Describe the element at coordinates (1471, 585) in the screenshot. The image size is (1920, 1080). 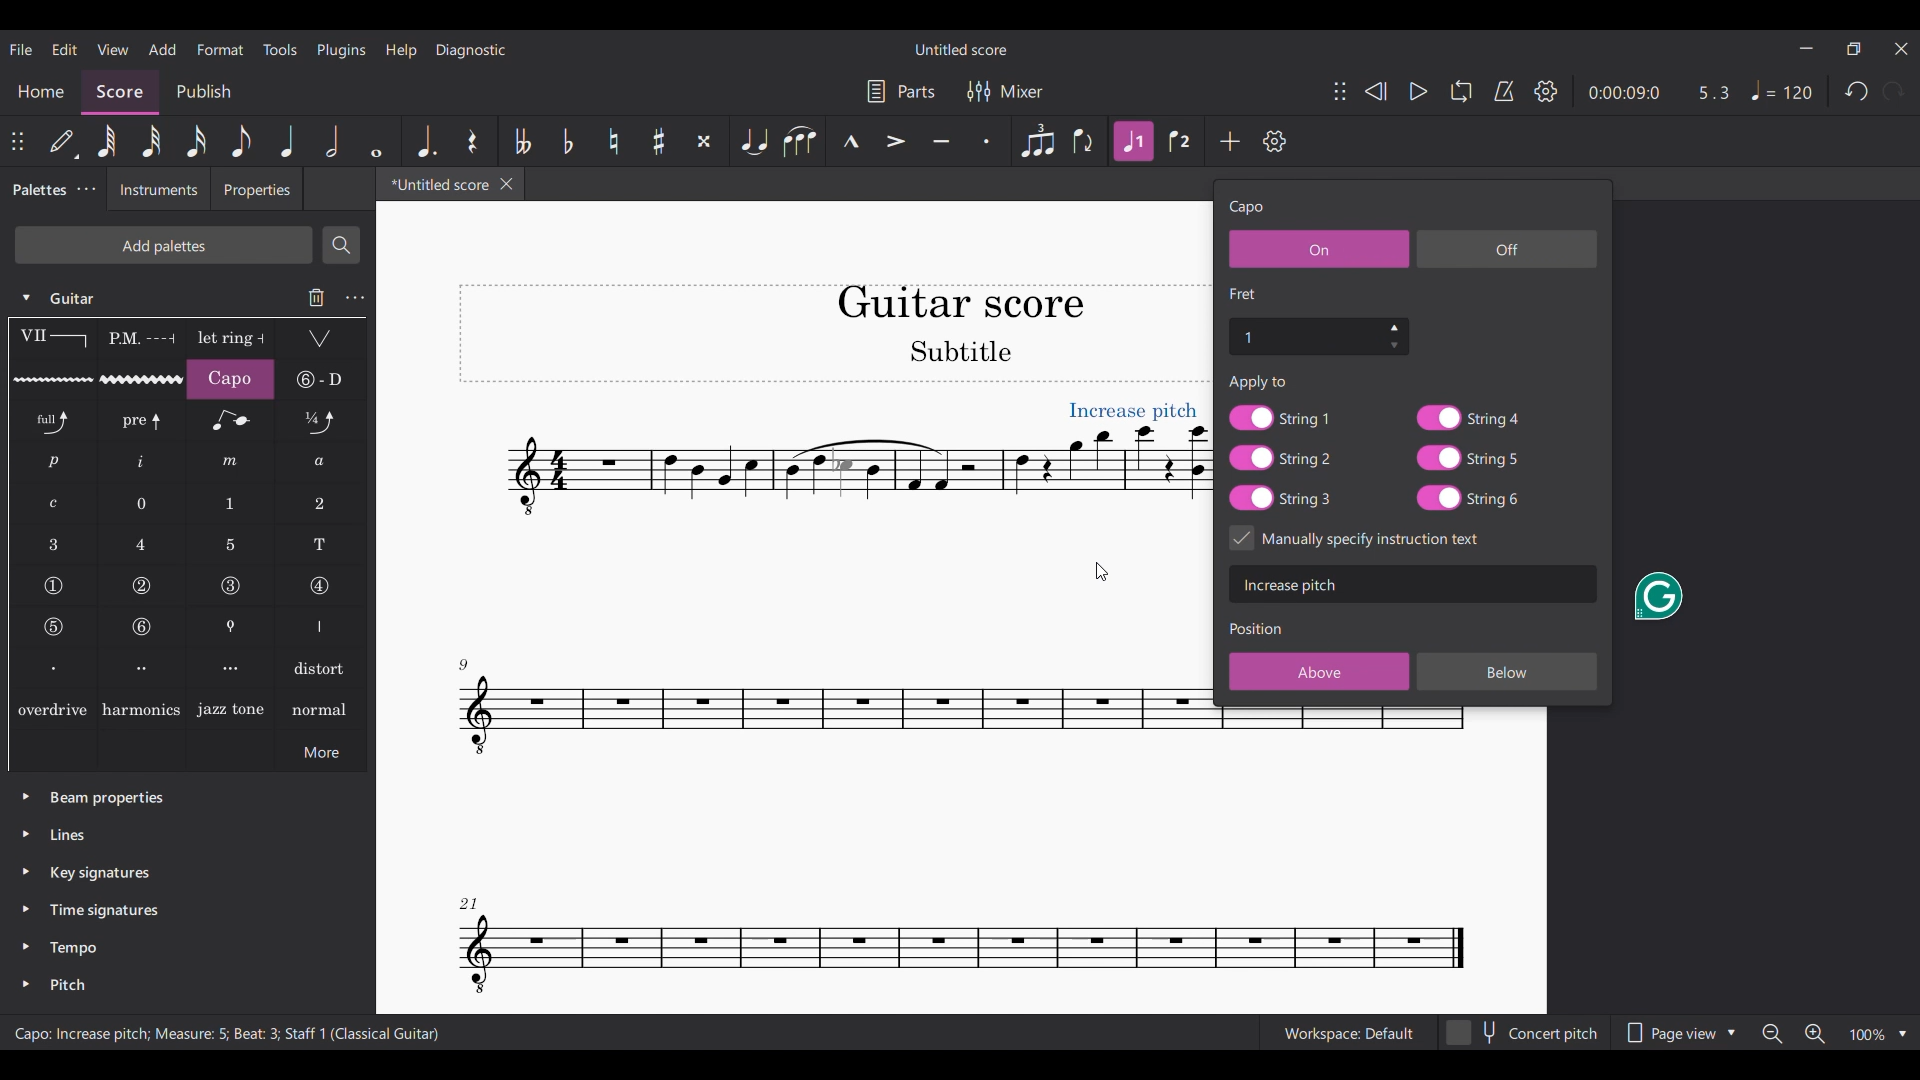
I see `Text box` at that location.